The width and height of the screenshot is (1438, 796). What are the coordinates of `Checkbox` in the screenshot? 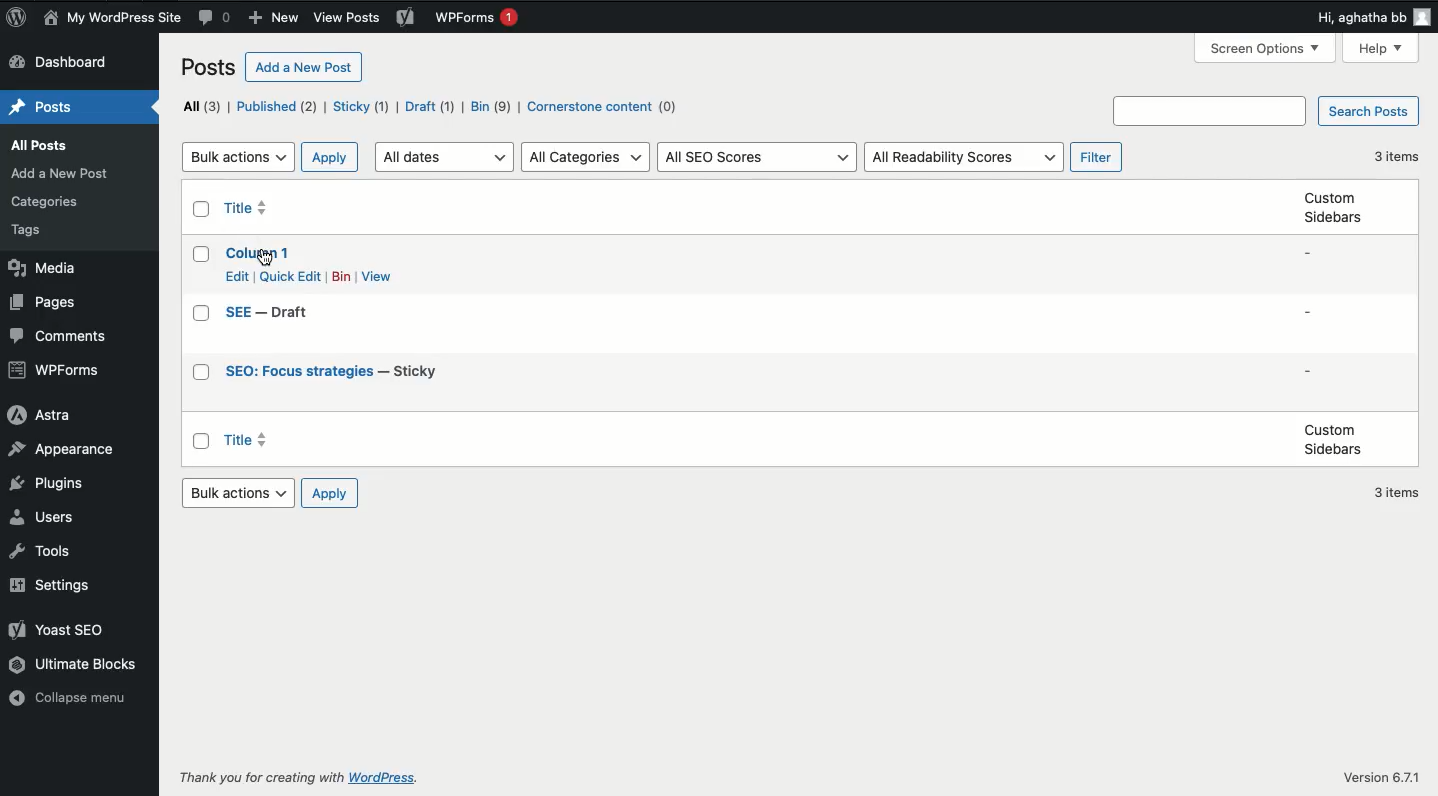 It's located at (205, 209).